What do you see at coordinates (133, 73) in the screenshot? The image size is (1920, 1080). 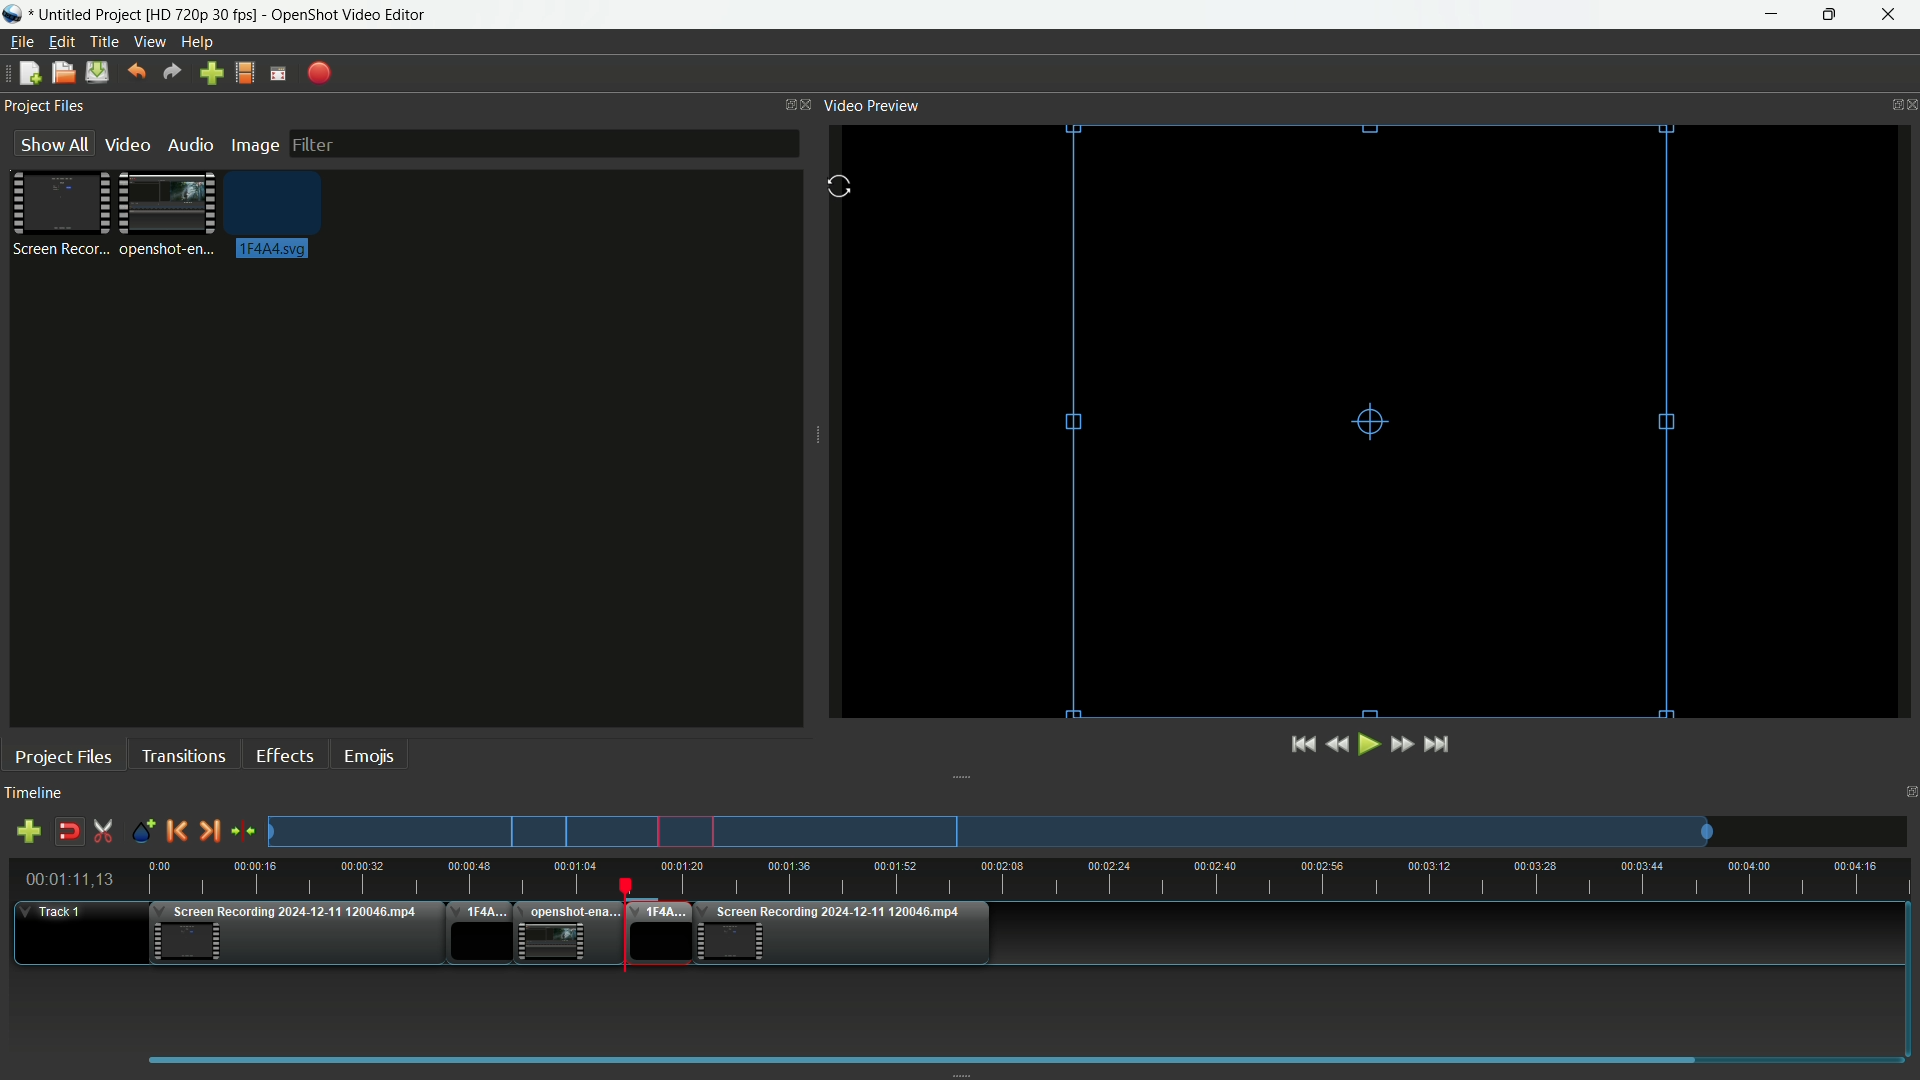 I see `Undo` at bounding box center [133, 73].